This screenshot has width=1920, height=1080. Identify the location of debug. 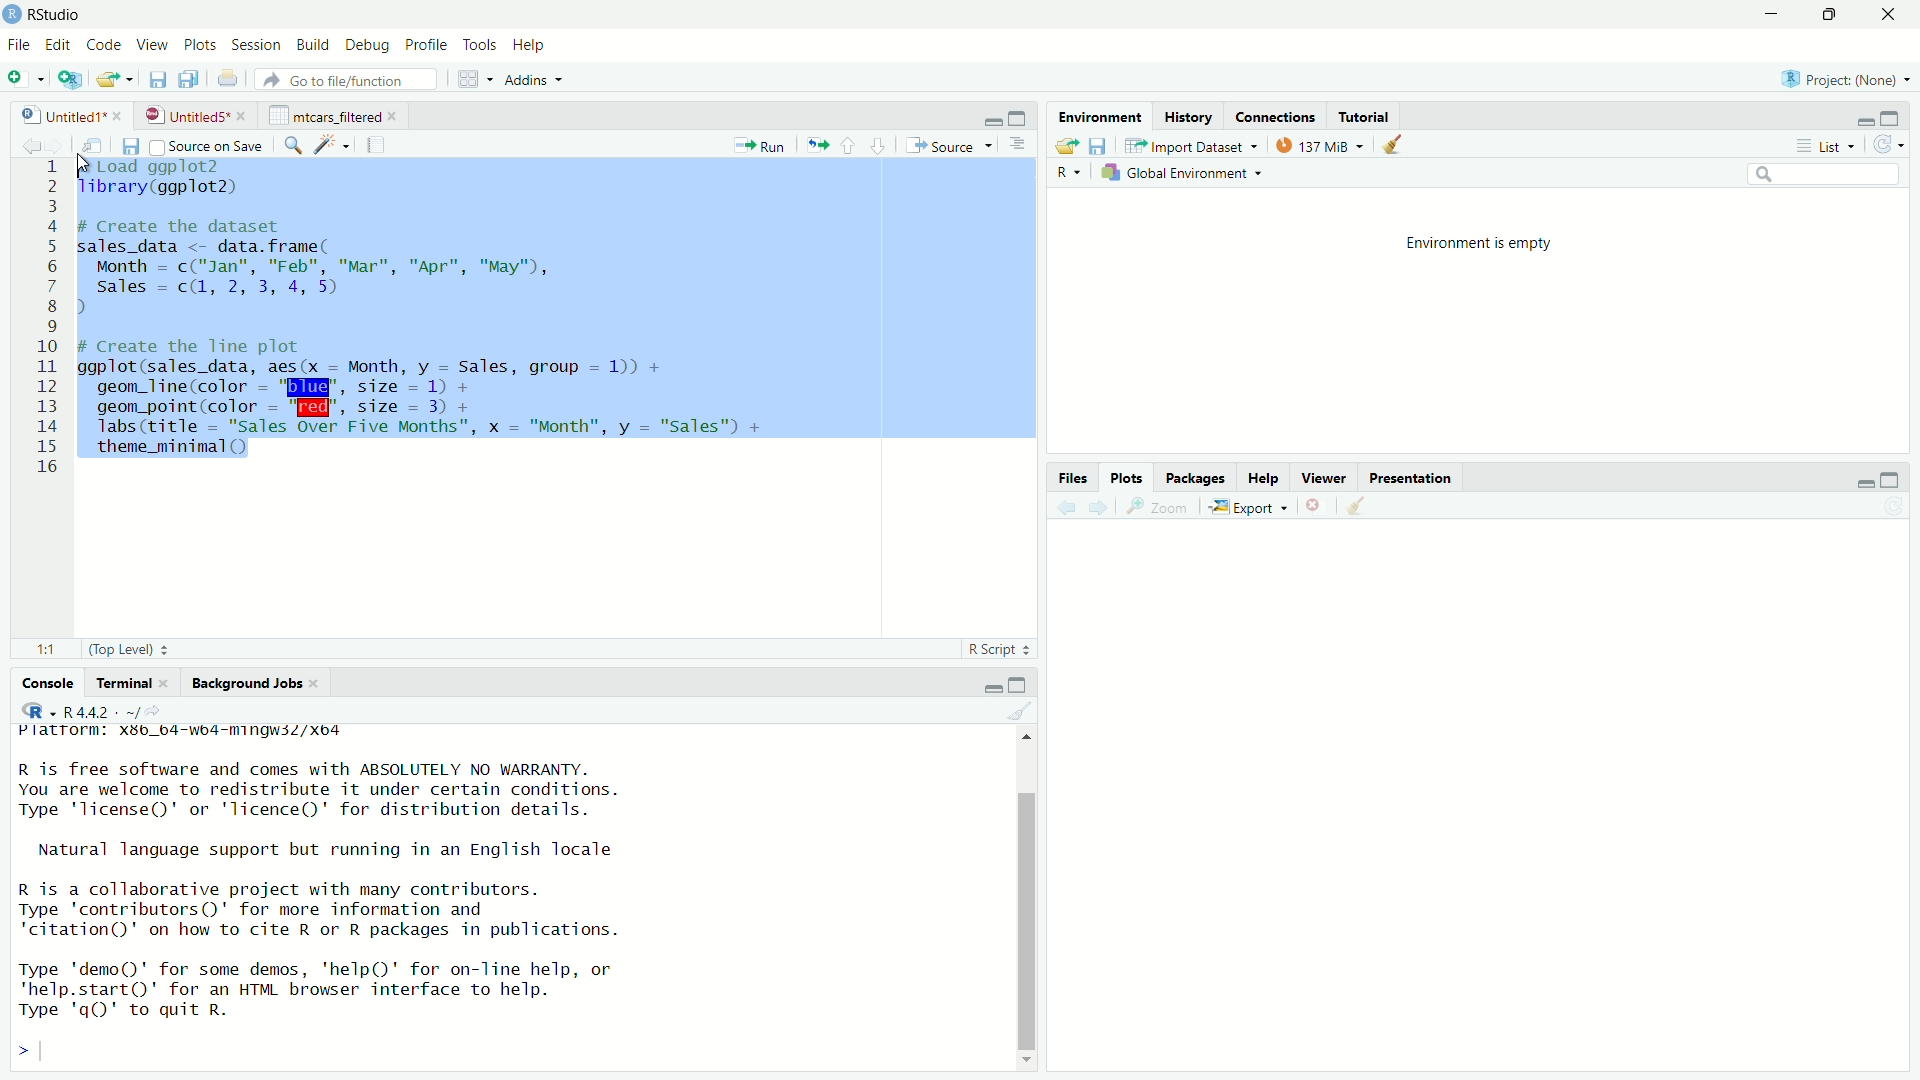
(368, 47).